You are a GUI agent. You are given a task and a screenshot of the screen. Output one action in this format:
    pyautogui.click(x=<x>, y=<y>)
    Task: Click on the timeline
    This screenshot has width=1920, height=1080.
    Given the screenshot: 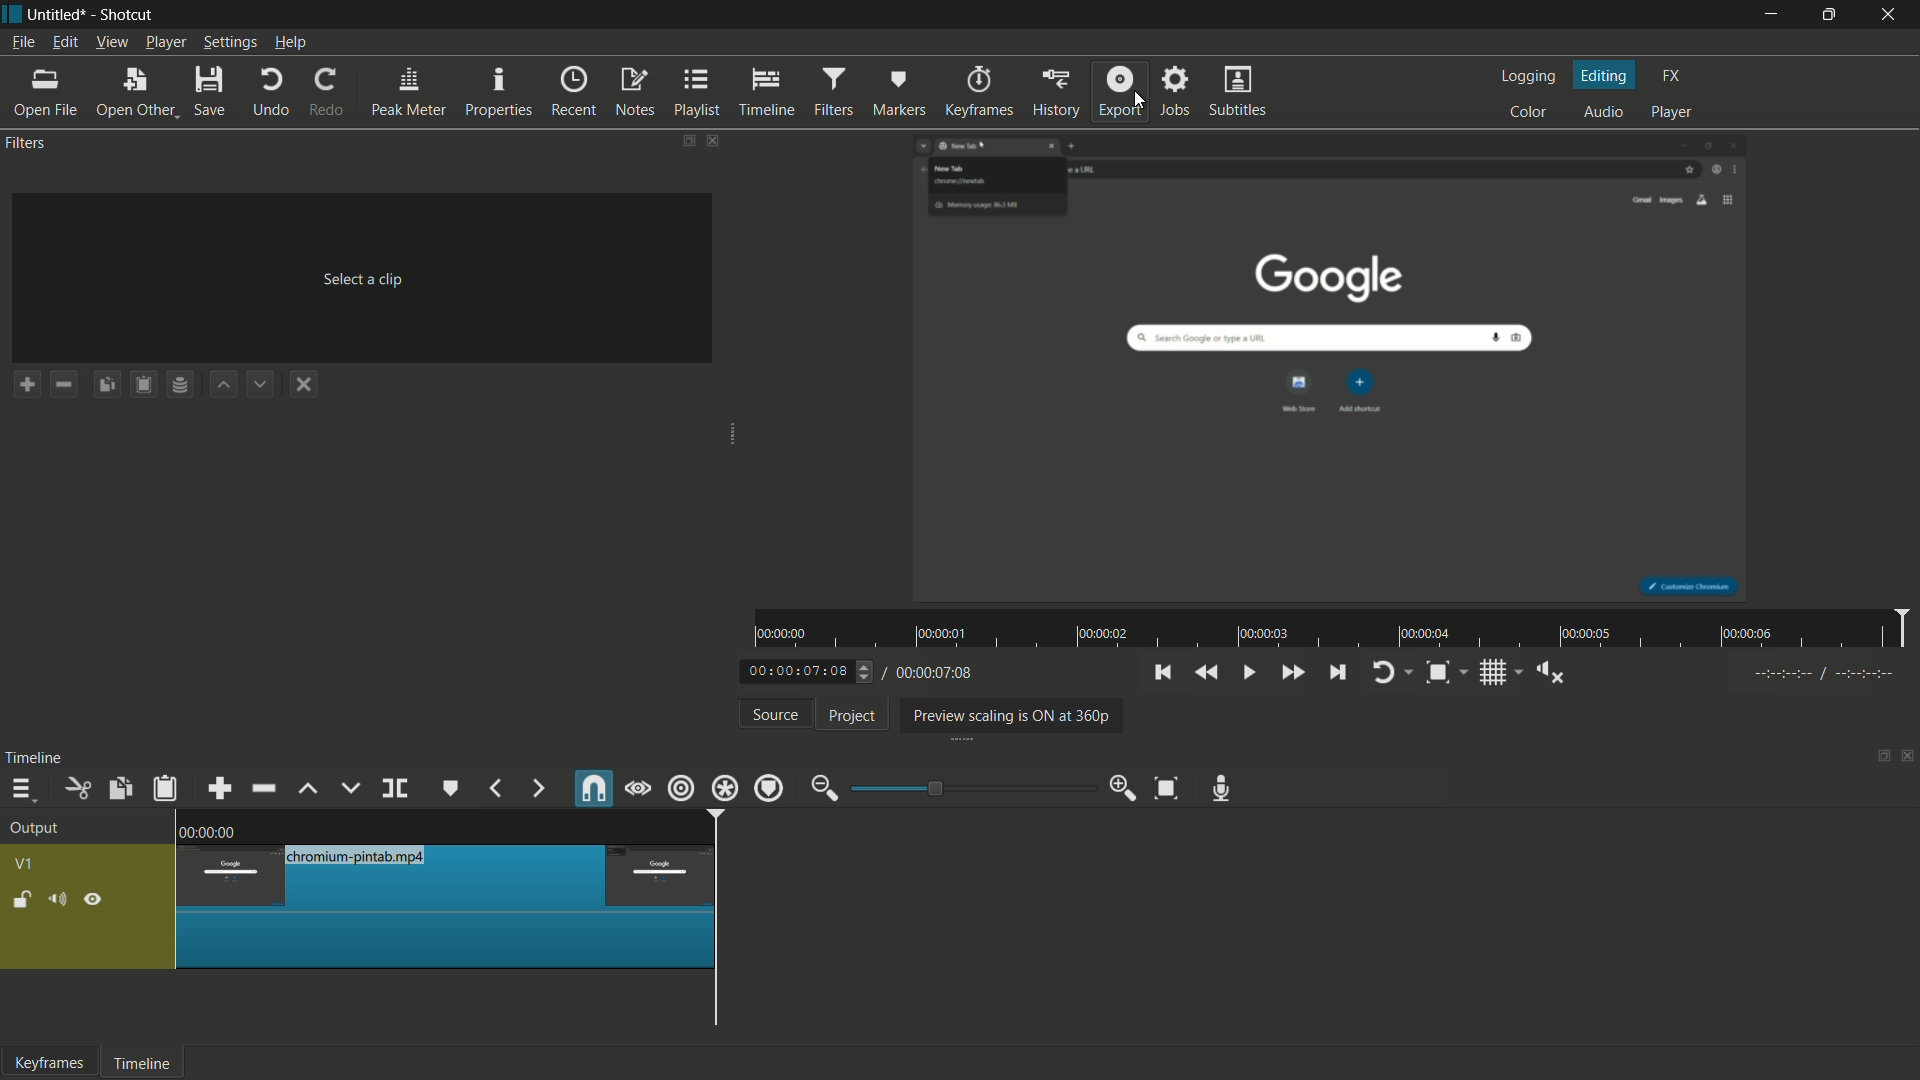 What is the action you would take?
    pyautogui.click(x=139, y=1065)
    